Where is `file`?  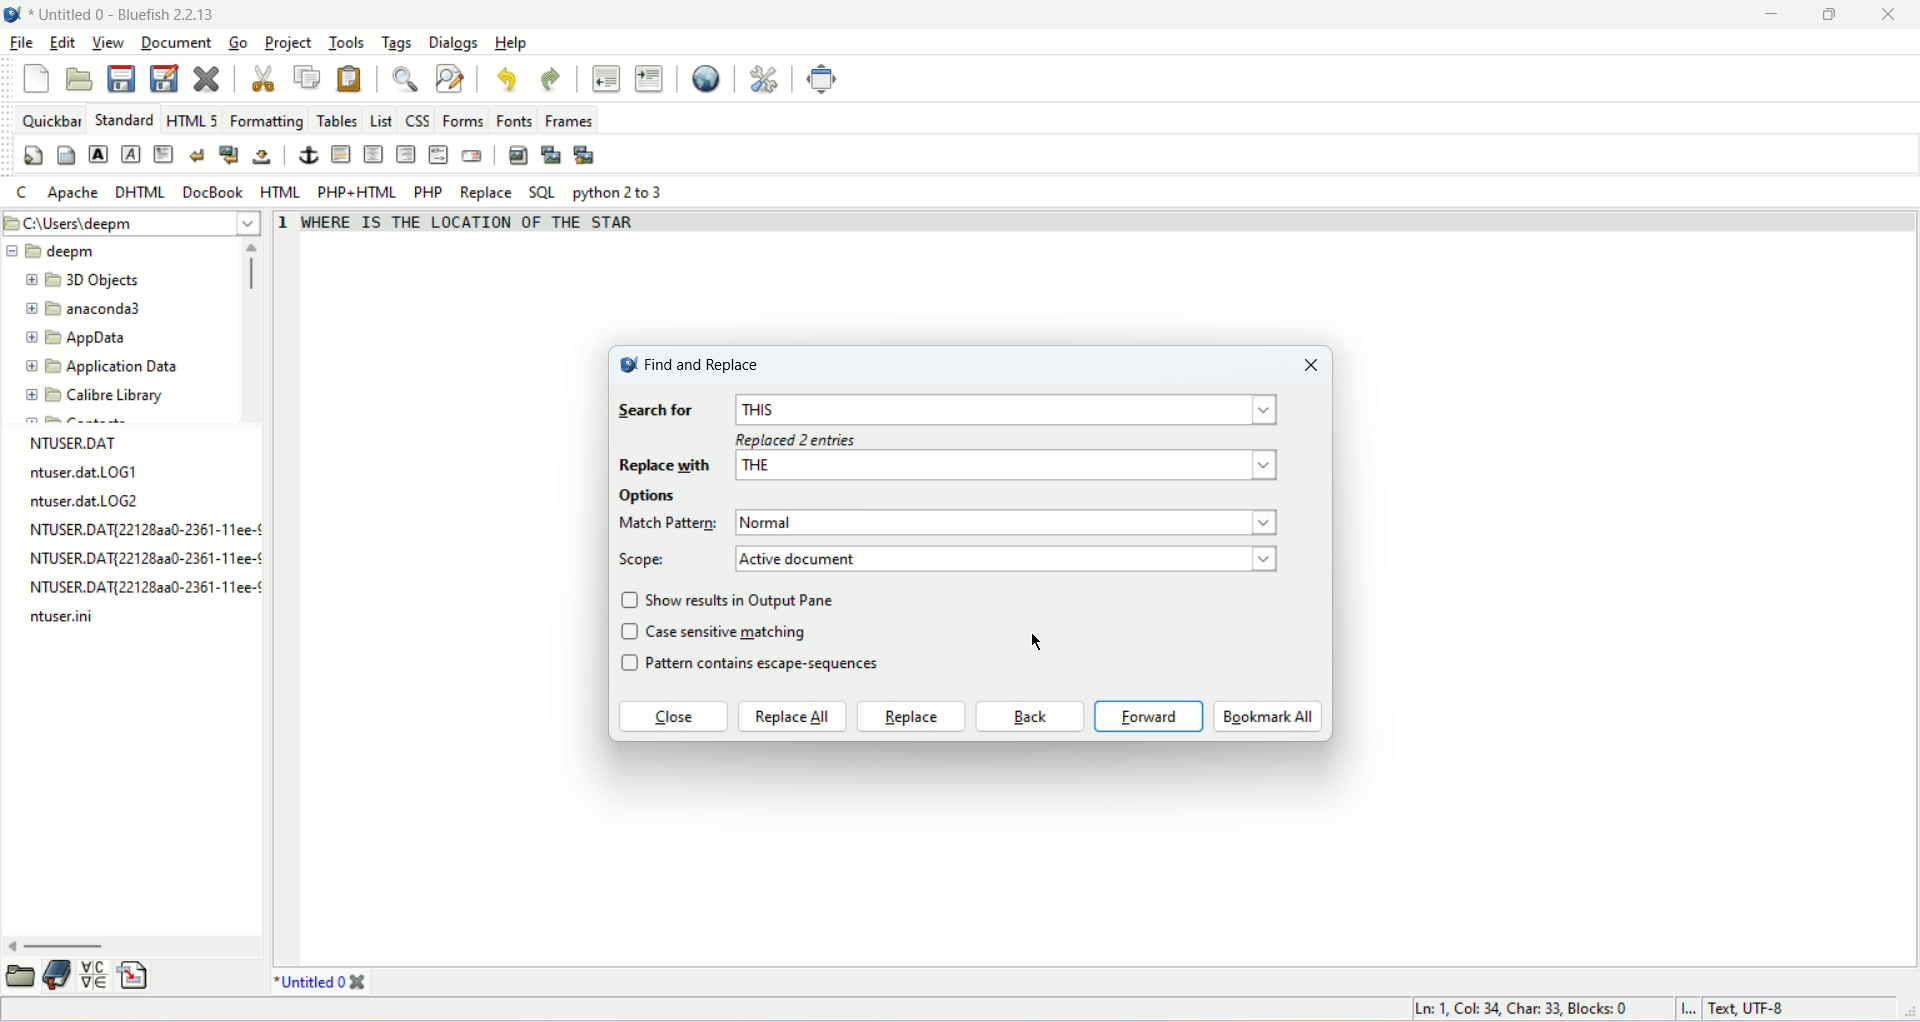 file is located at coordinates (19, 42).